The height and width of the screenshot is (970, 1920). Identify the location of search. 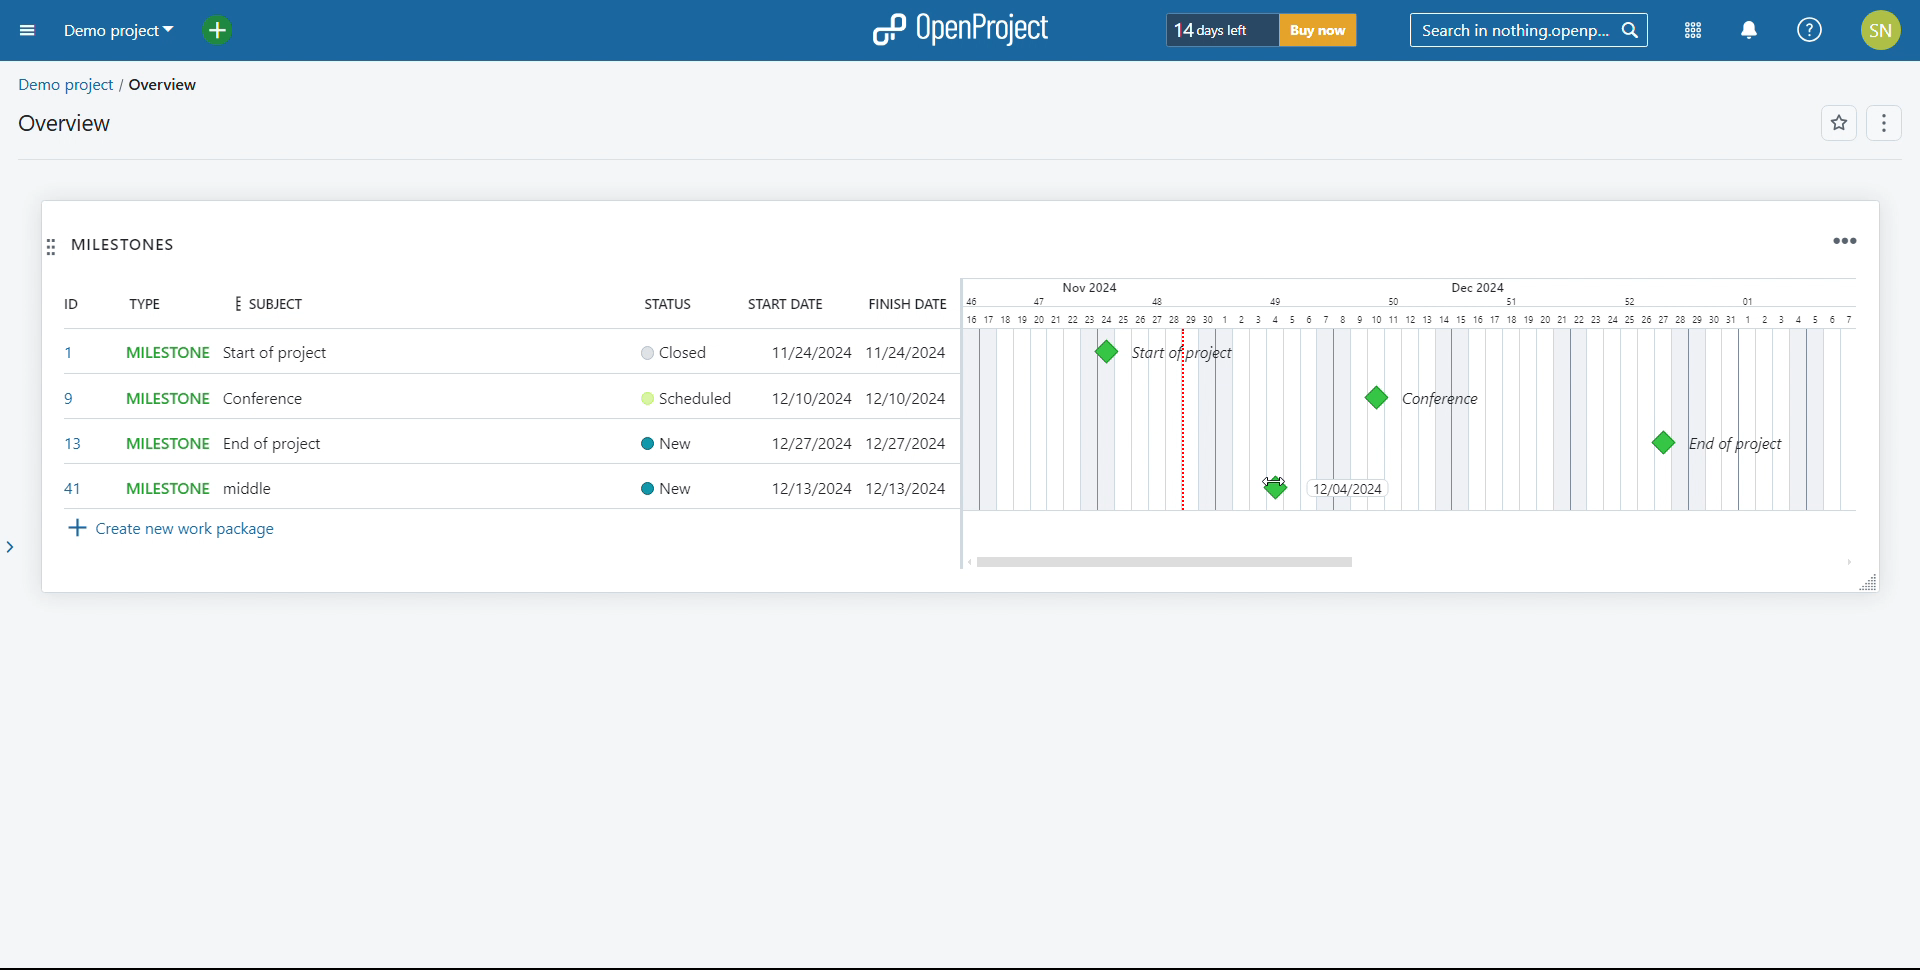
(1528, 30).